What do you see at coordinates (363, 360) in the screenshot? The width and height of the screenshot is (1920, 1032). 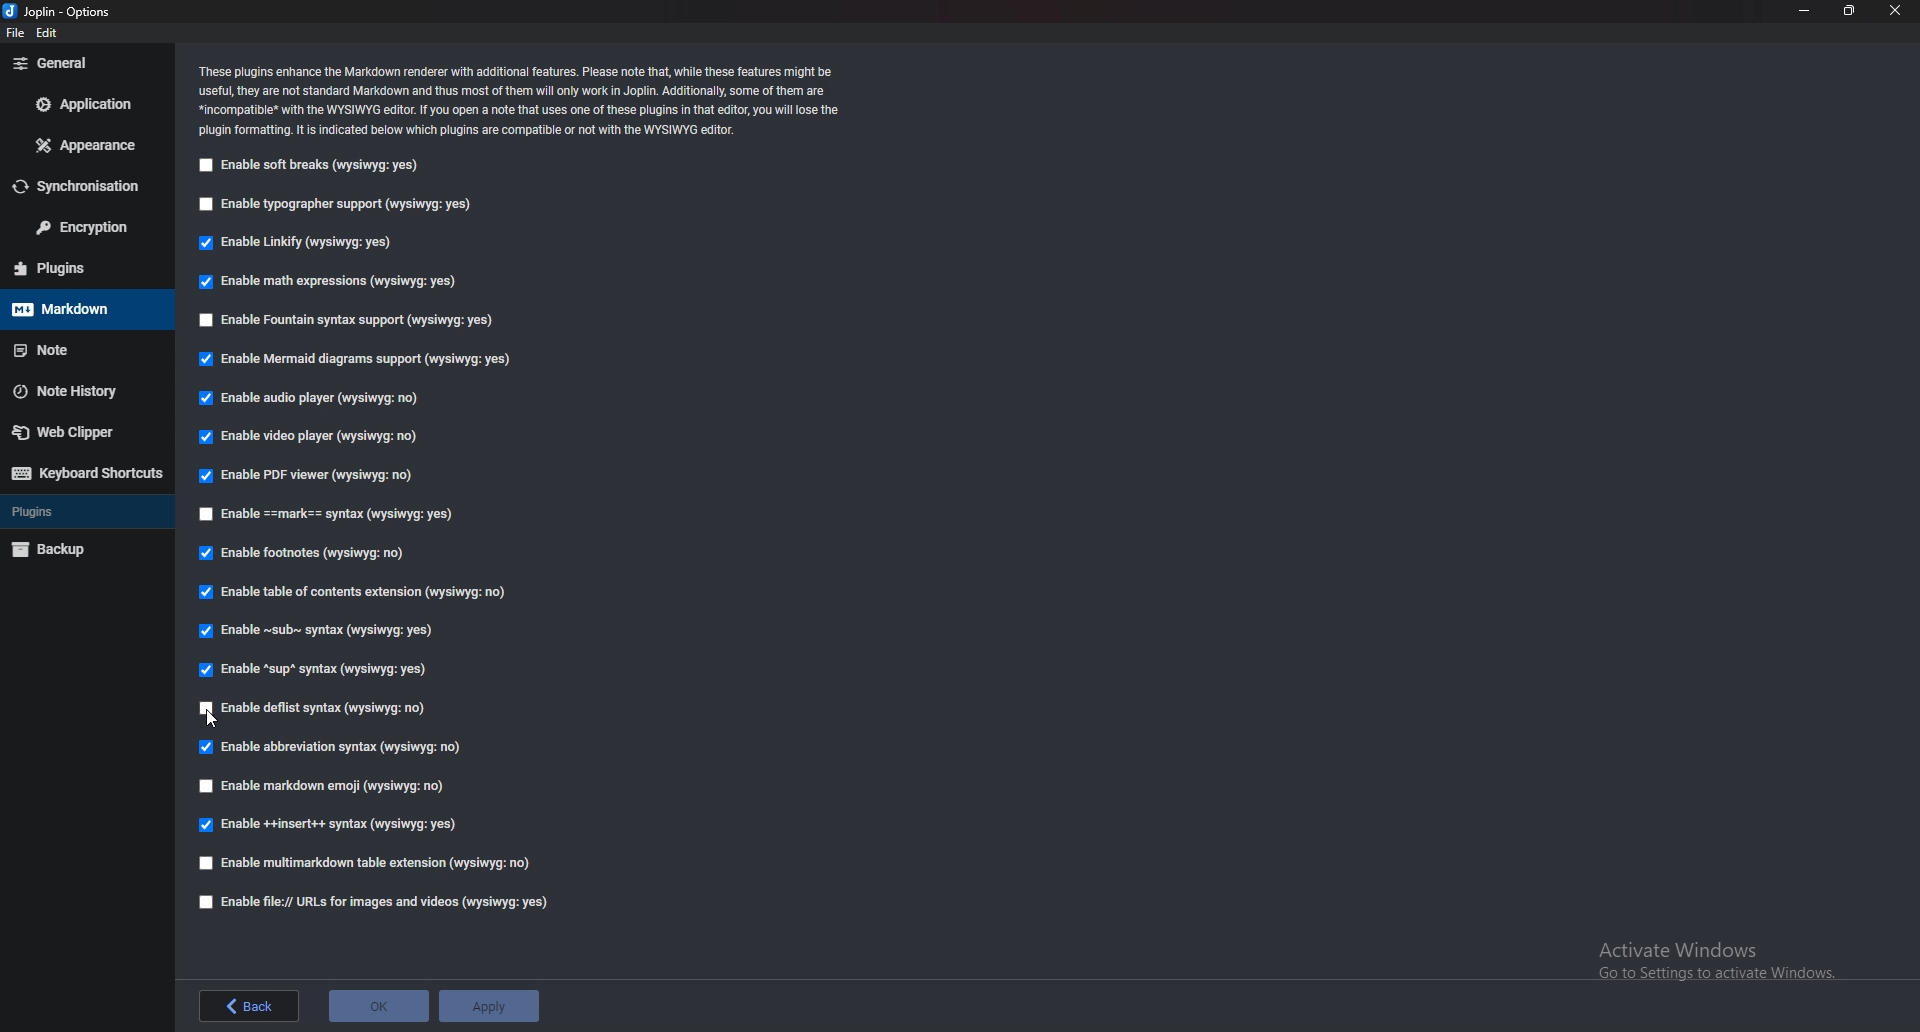 I see `Enable mermaid diagrams` at bounding box center [363, 360].